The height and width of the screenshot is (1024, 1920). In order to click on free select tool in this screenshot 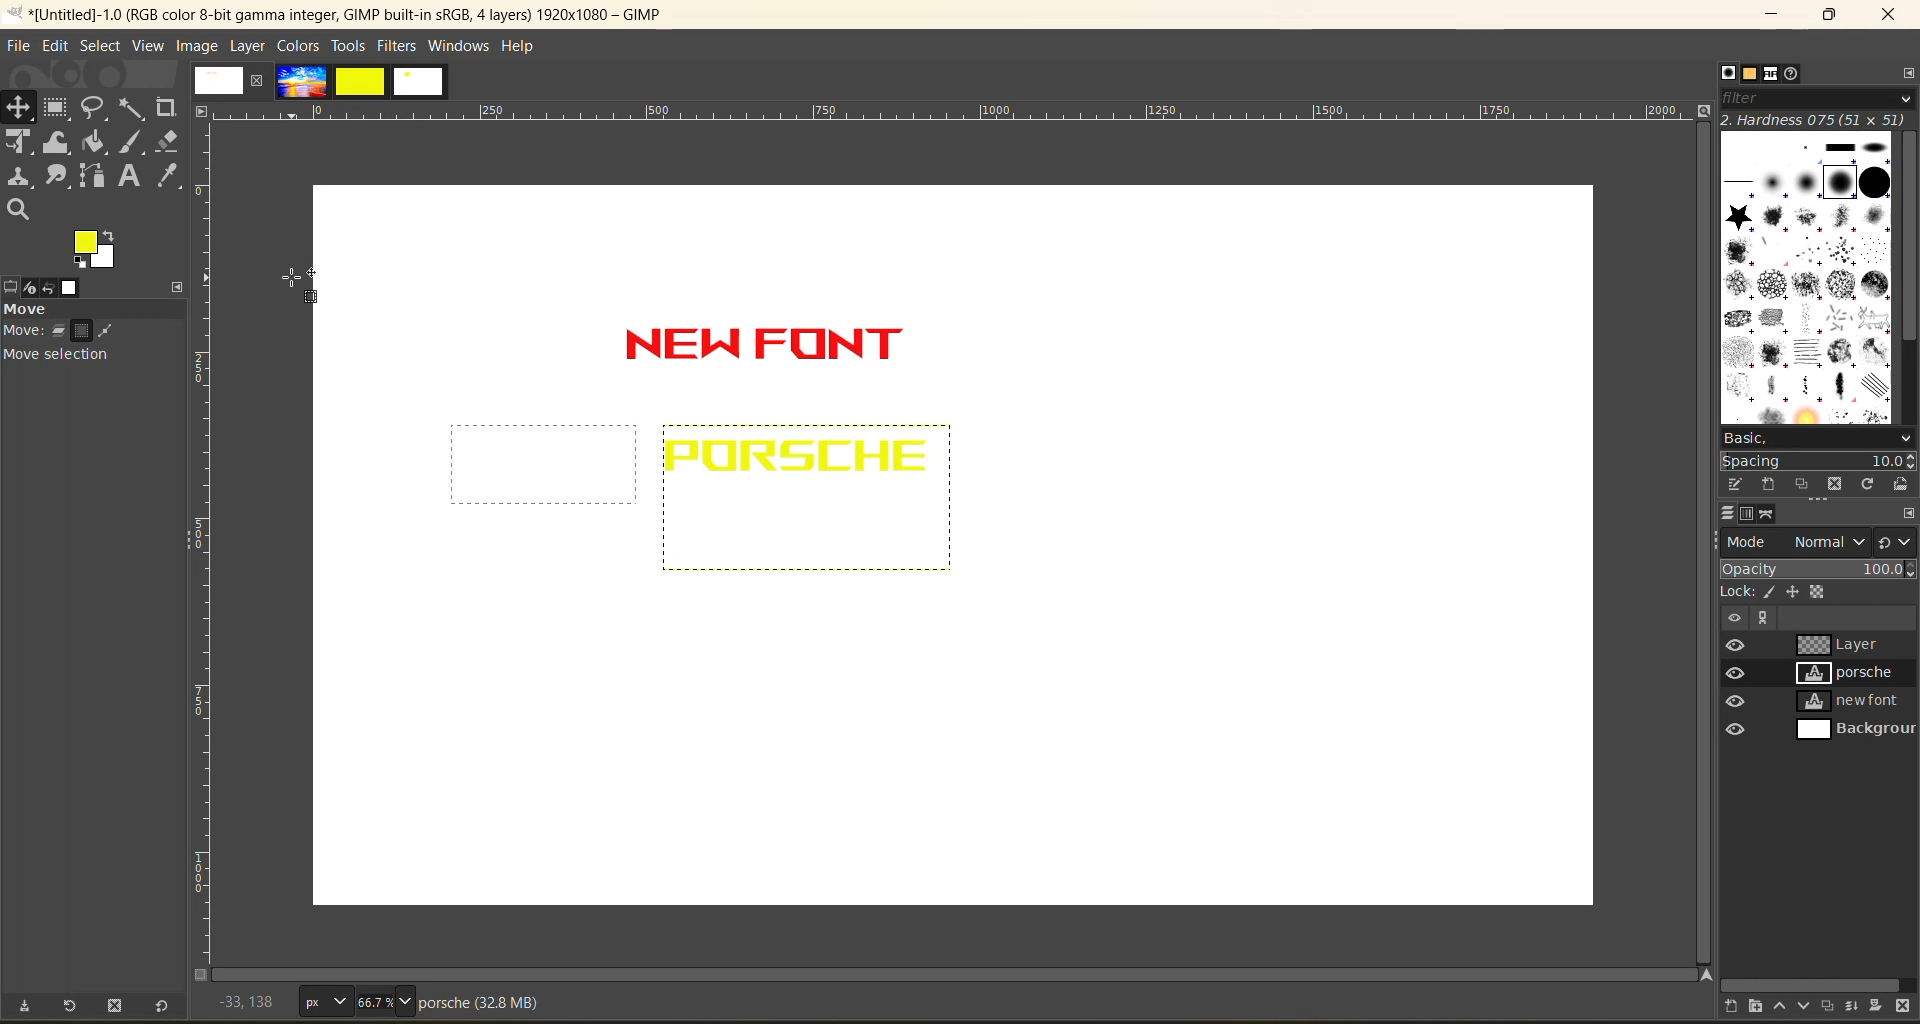, I will do `click(95, 109)`.